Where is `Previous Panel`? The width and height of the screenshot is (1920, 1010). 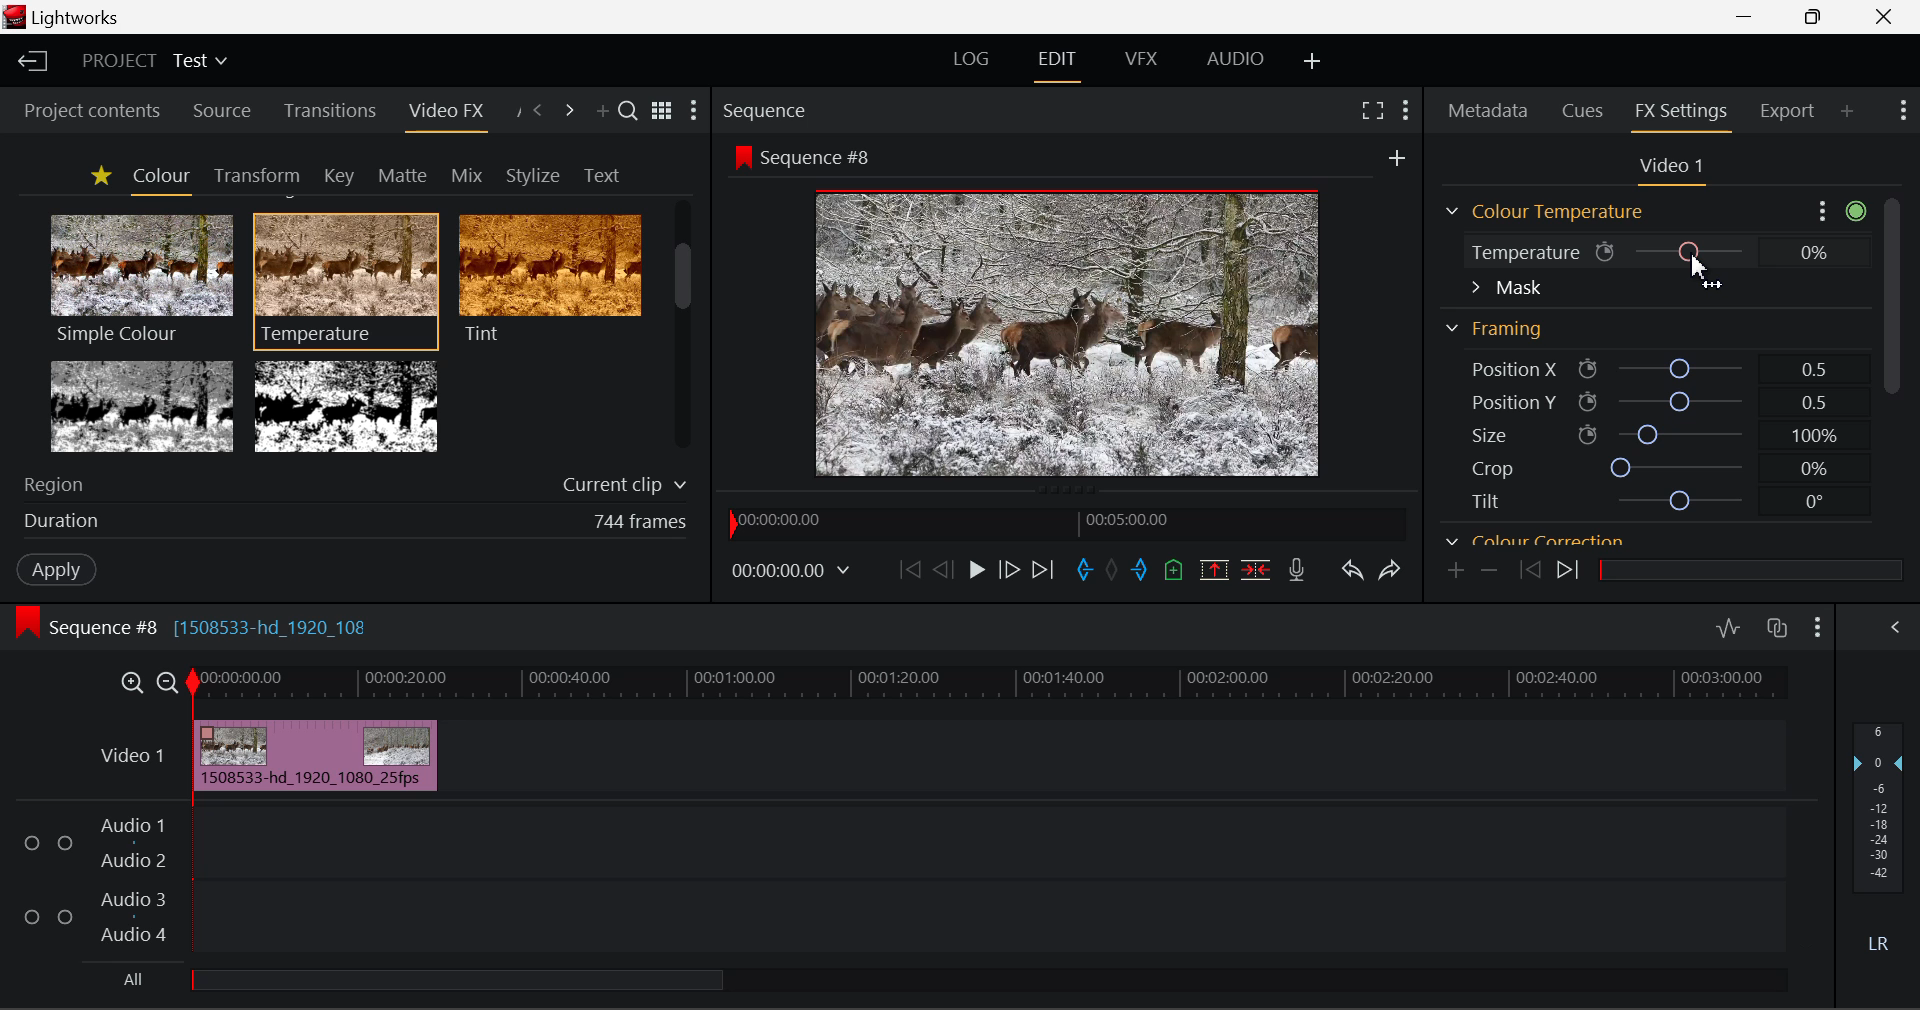 Previous Panel is located at coordinates (540, 113).